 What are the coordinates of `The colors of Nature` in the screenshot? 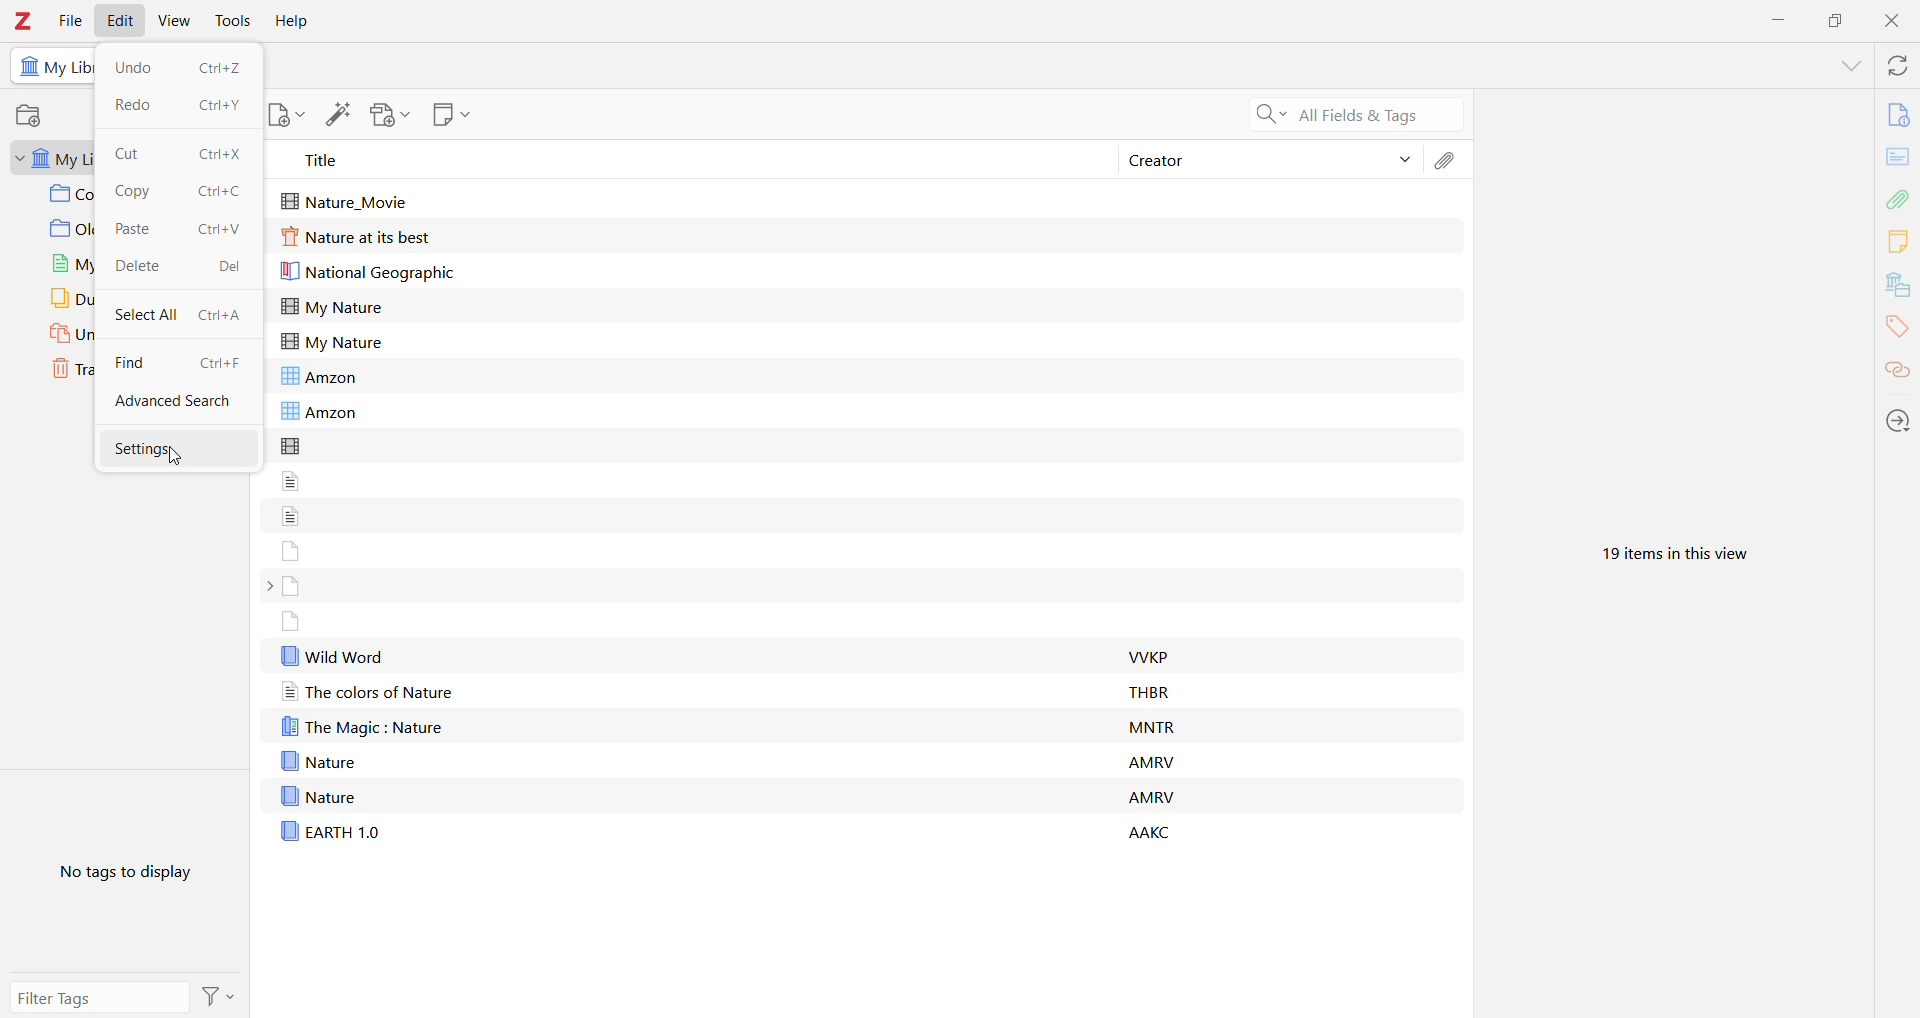 It's located at (368, 693).